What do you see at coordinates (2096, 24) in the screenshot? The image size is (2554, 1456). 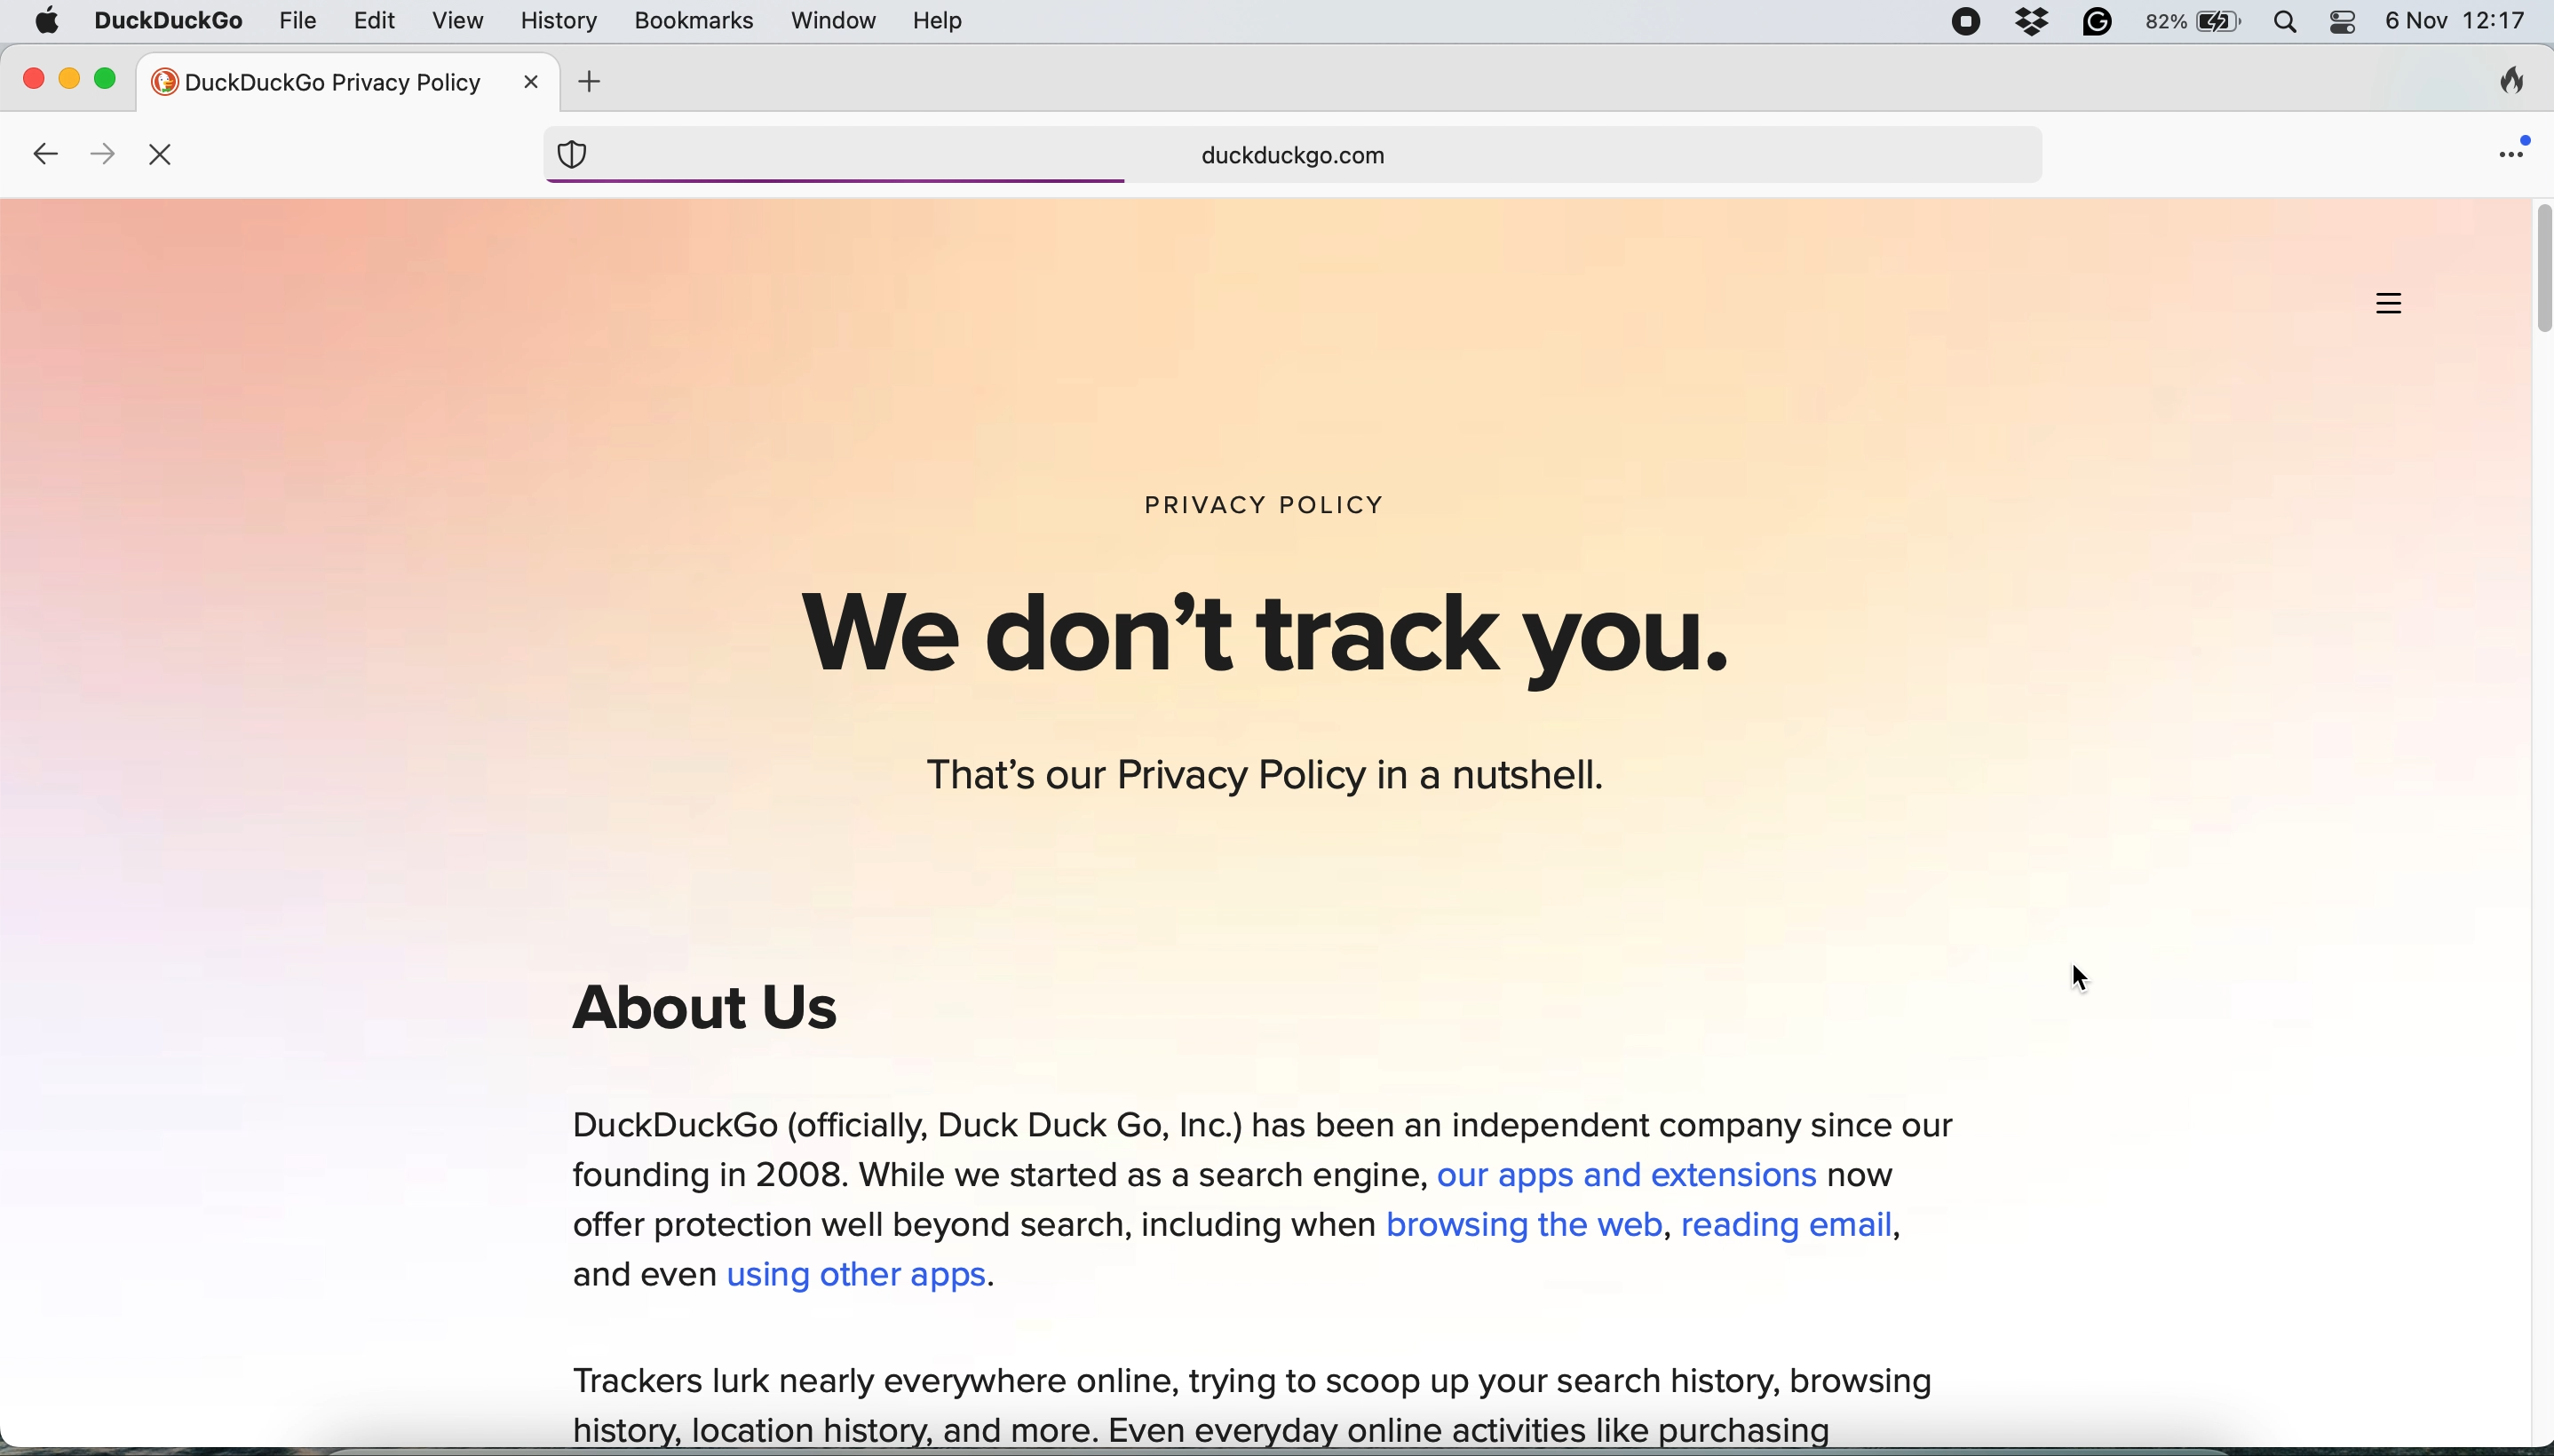 I see `grammarly` at bounding box center [2096, 24].